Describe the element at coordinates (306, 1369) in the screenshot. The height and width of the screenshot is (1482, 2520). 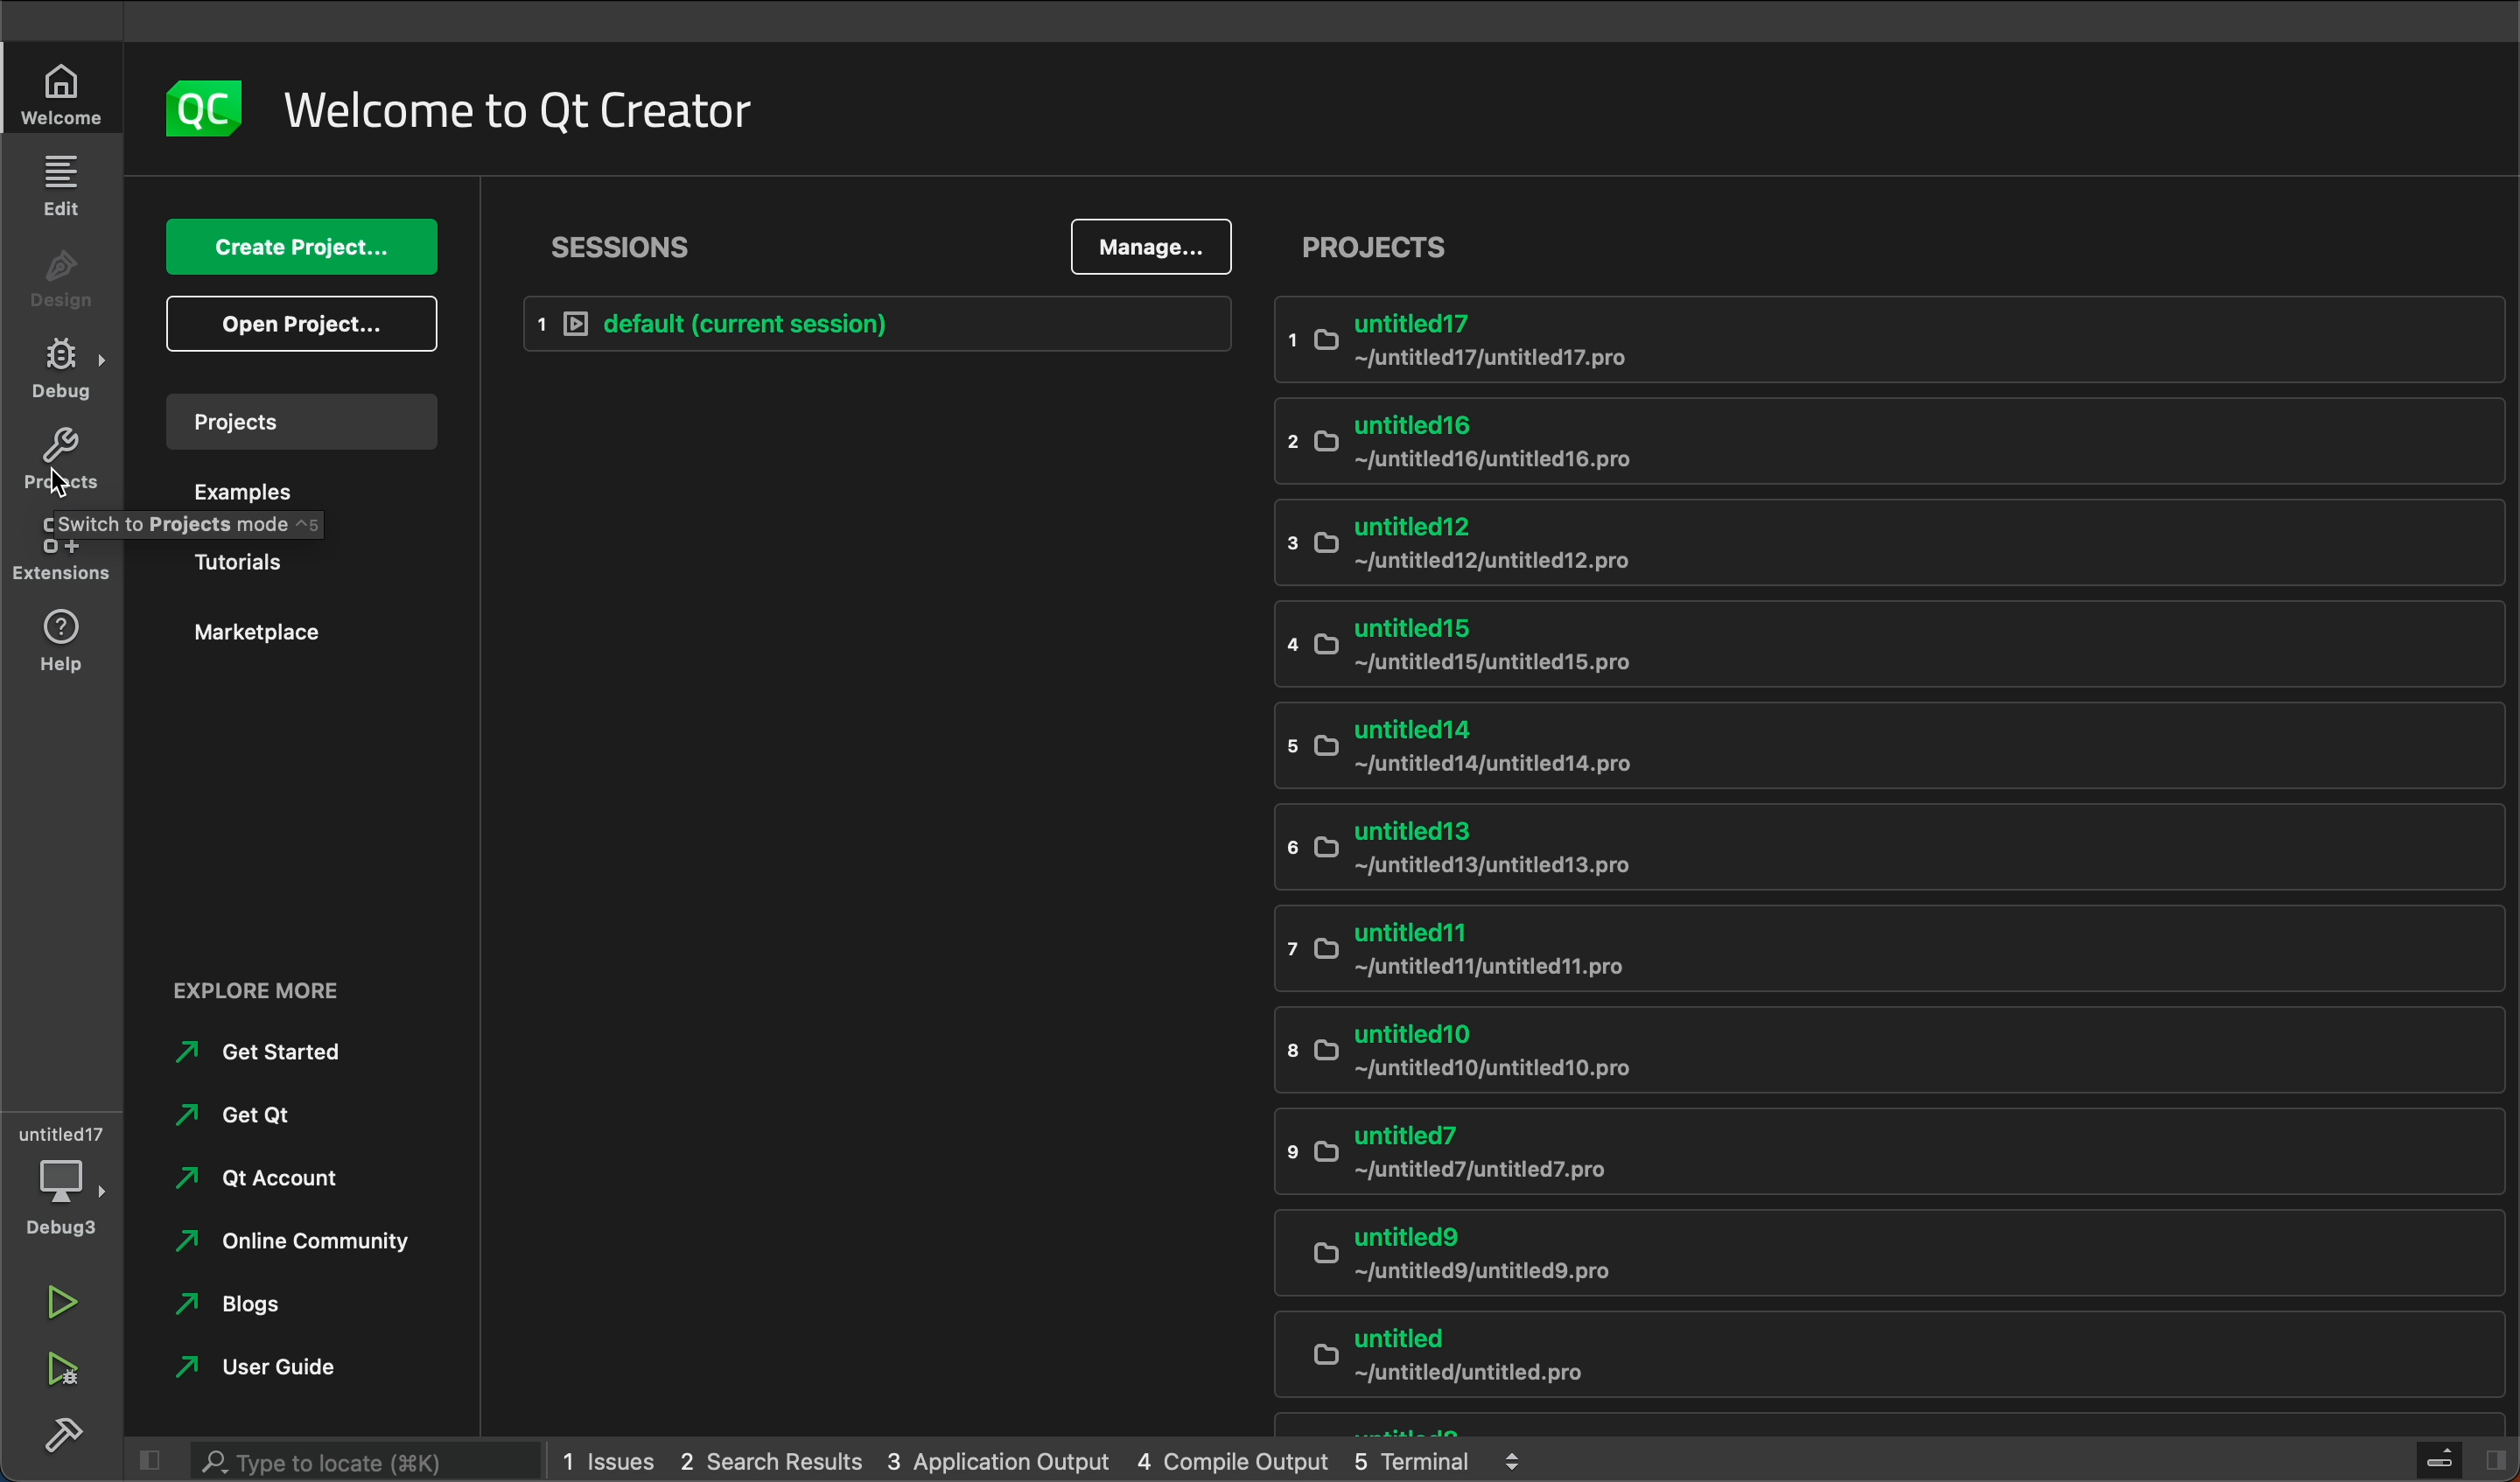
I see `user guide` at that location.